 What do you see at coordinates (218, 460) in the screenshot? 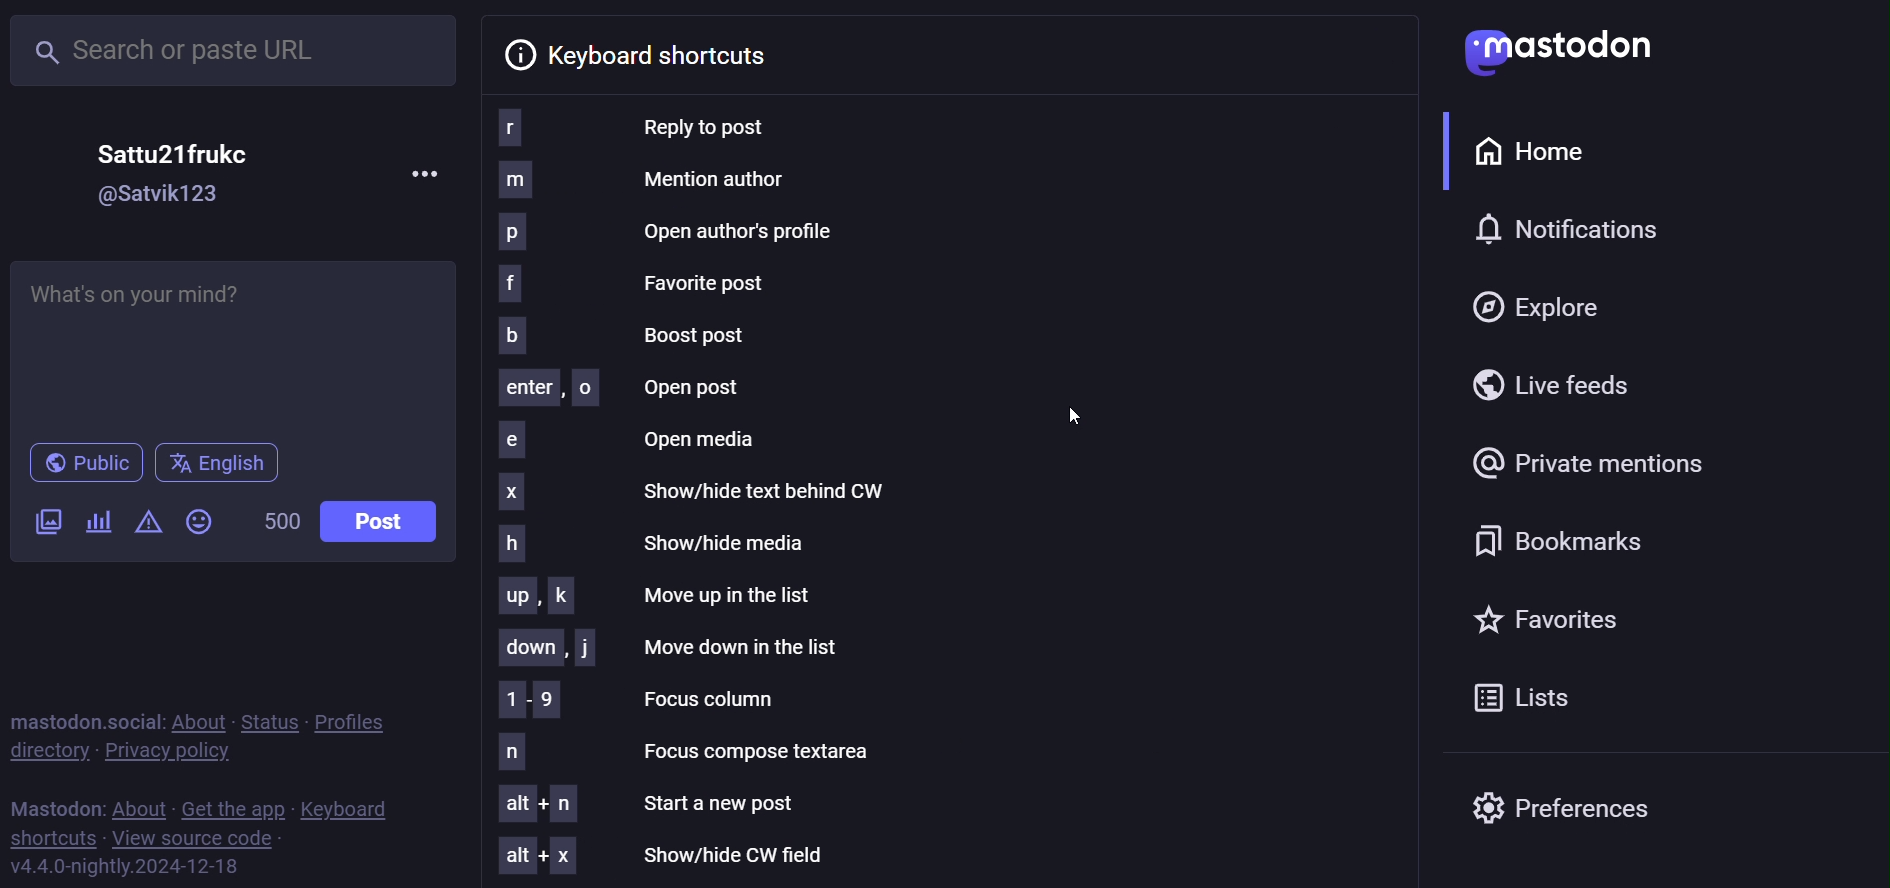
I see `english` at bounding box center [218, 460].